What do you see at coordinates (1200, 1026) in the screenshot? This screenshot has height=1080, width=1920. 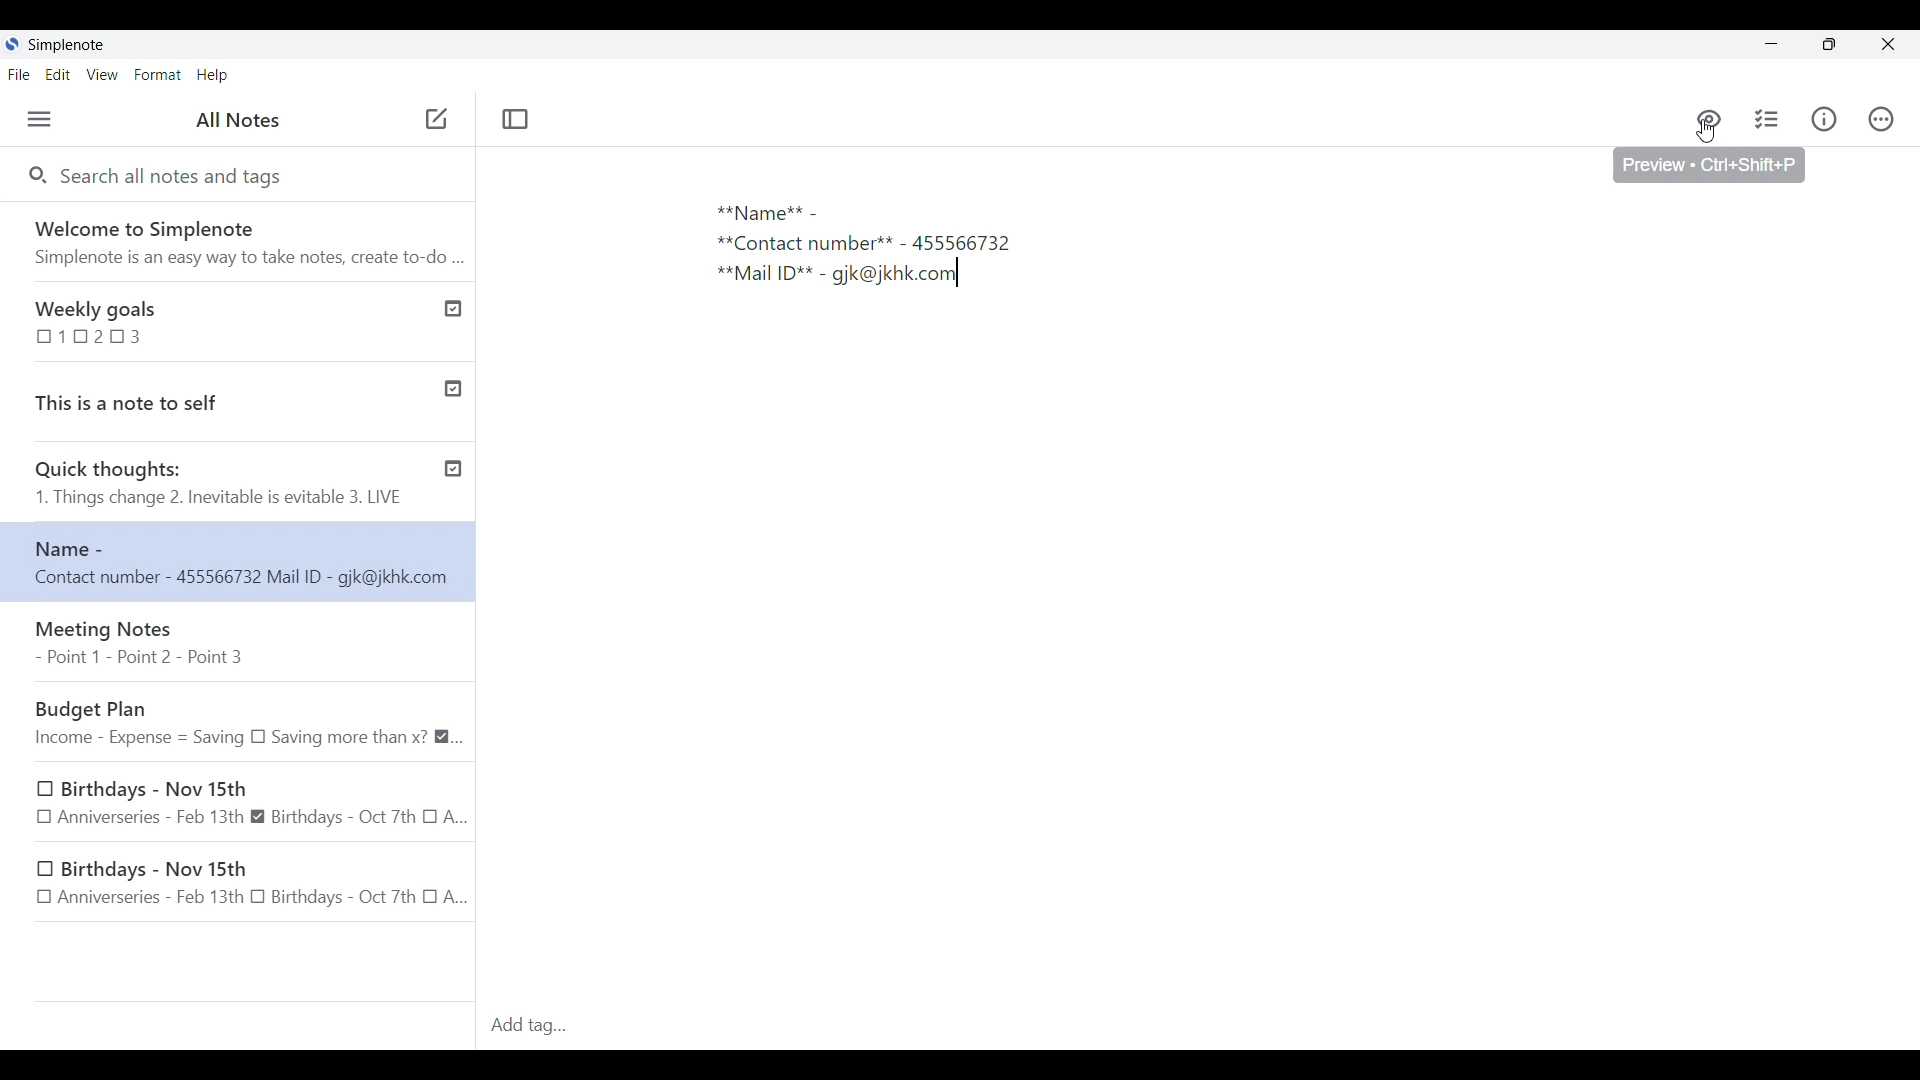 I see `Click to type in tag` at bounding box center [1200, 1026].